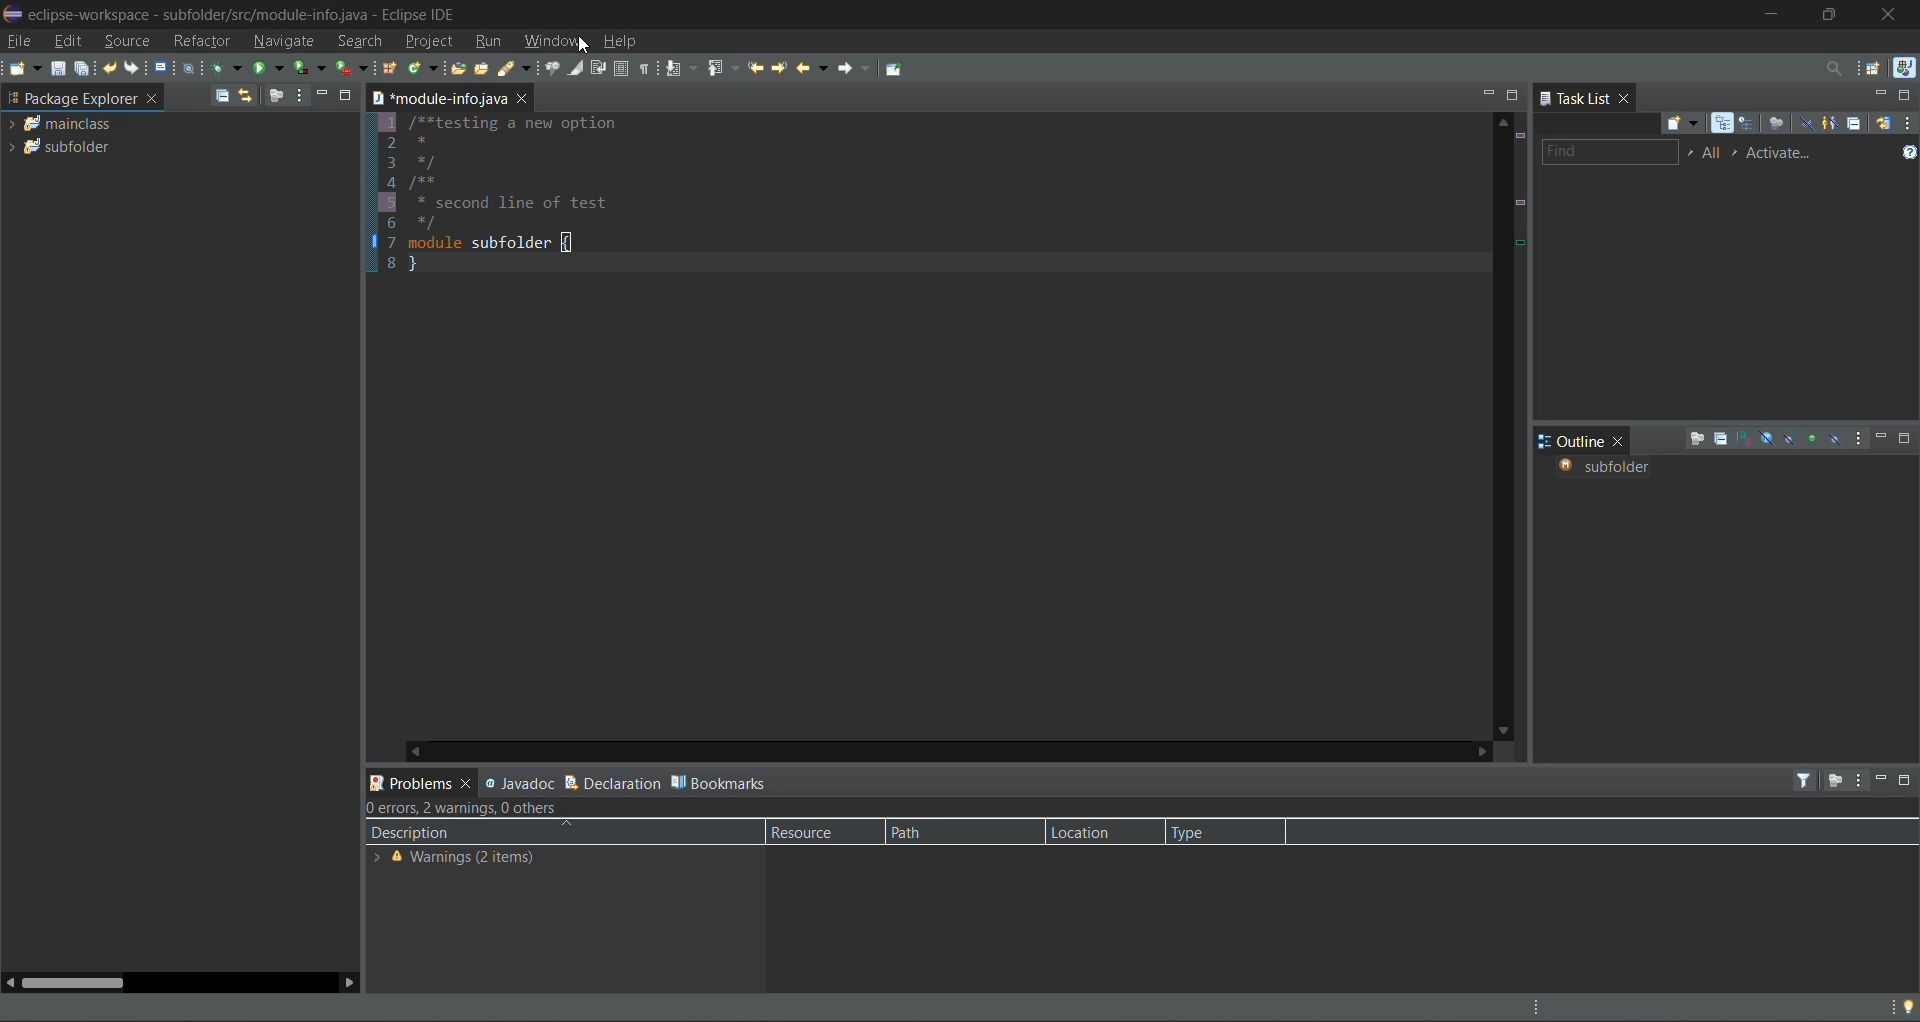 This screenshot has width=1920, height=1022. What do you see at coordinates (1202, 832) in the screenshot?
I see `type` at bounding box center [1202, 832].